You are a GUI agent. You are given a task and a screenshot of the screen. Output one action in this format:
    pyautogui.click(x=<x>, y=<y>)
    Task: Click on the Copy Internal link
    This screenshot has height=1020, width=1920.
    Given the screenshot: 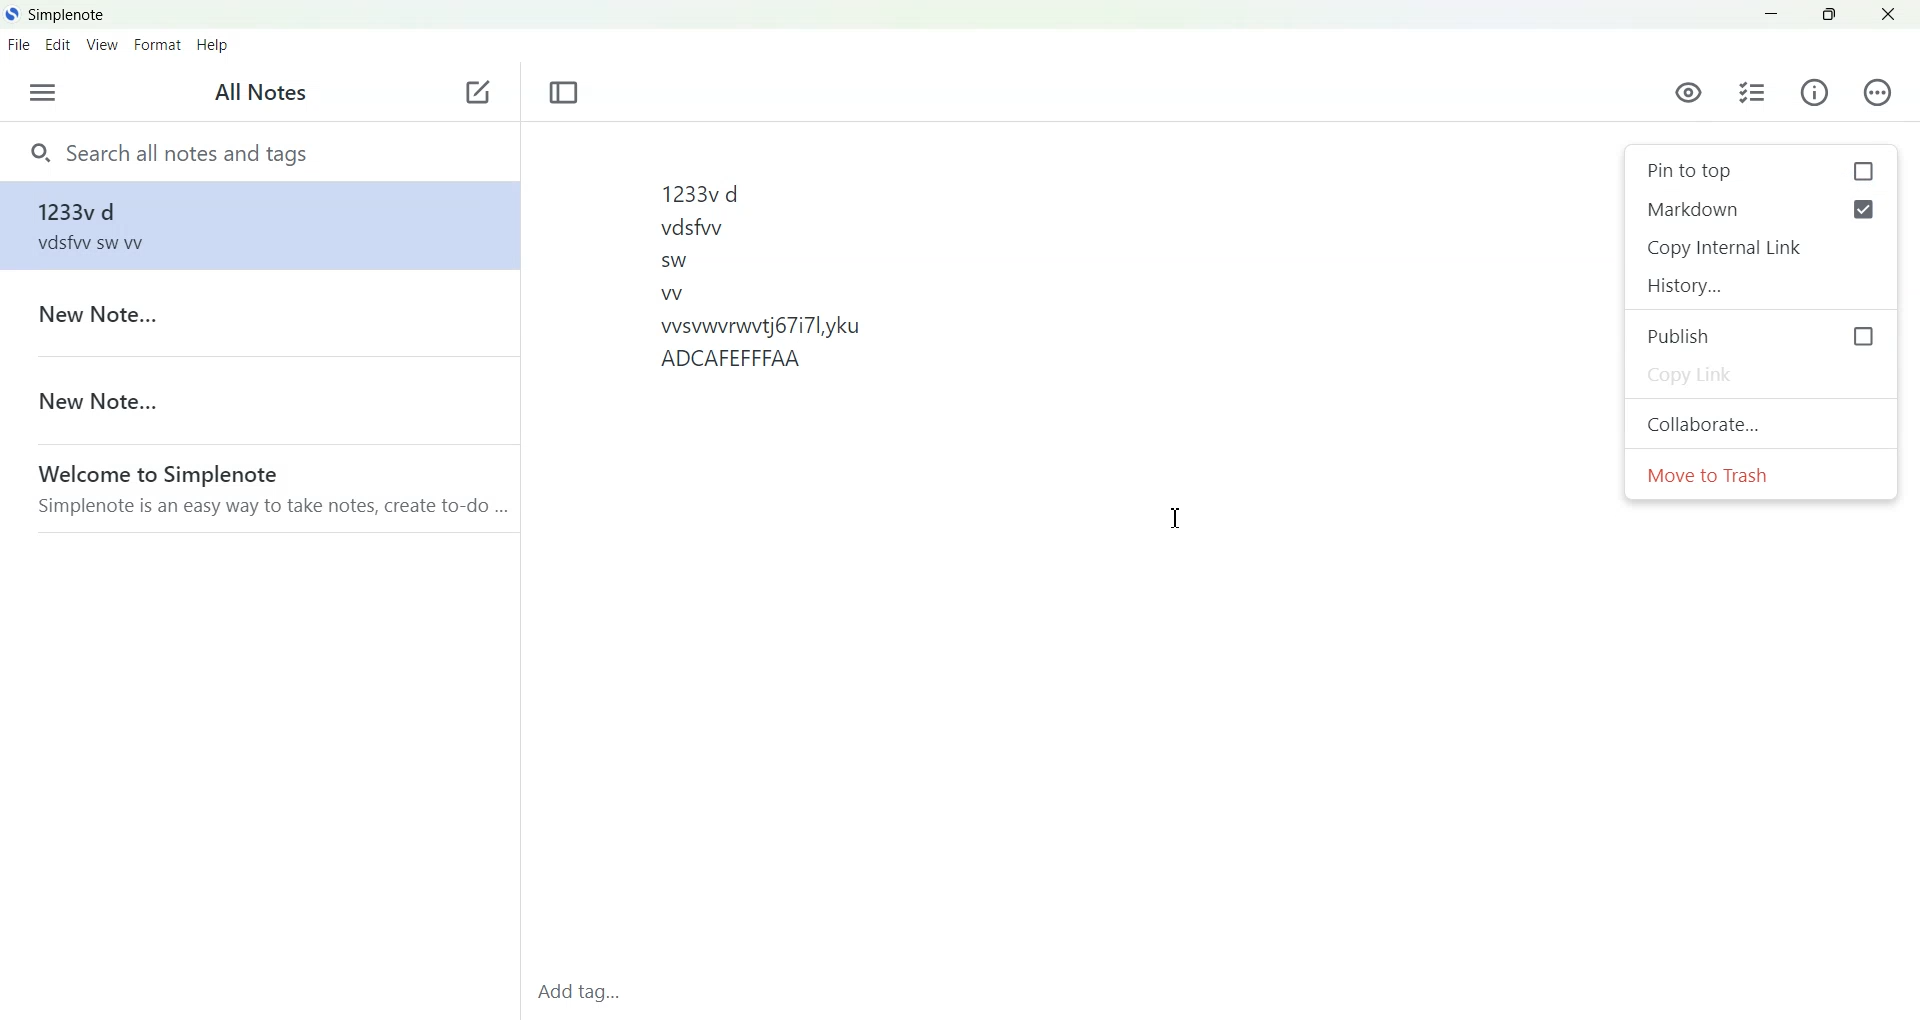 What is the action you would take?
    pyautogui.click(x=1761, y=248)
    